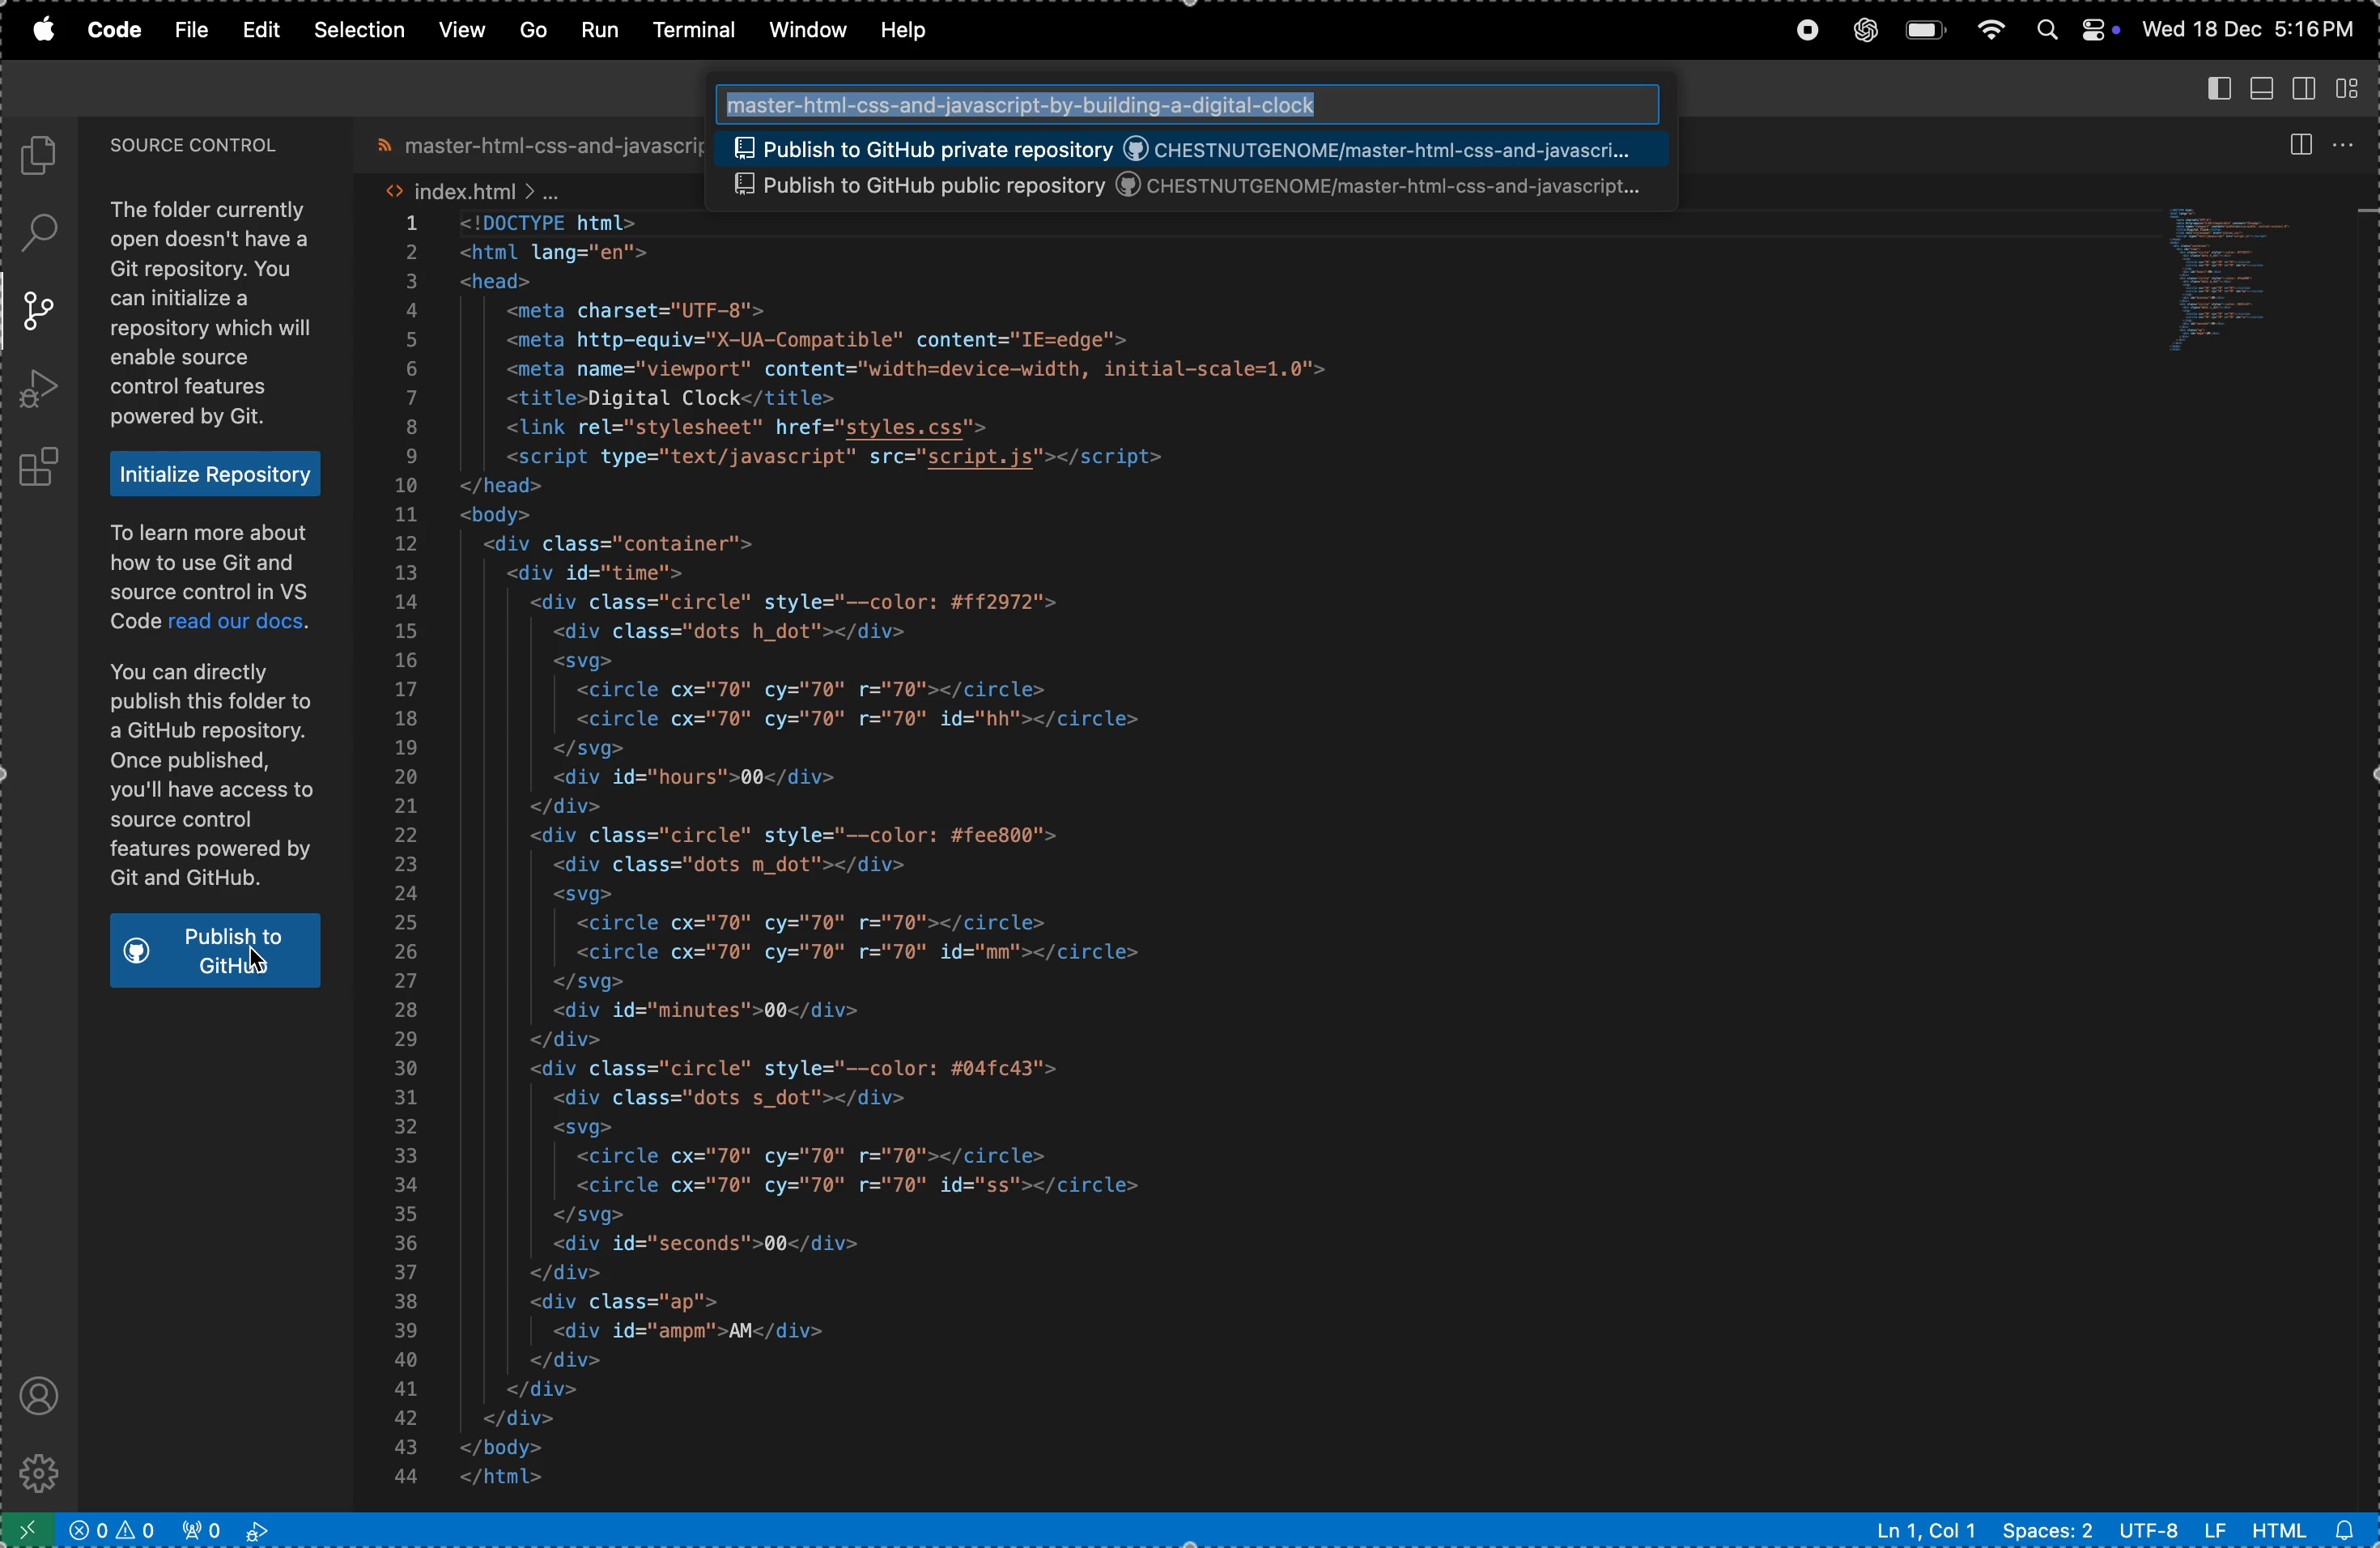 Image resolution: width=2380 pixels, height=1548 pixels. Describe the element at coordinates (216, 475) in the screenshot. I see `Initialize Repository` at that location.